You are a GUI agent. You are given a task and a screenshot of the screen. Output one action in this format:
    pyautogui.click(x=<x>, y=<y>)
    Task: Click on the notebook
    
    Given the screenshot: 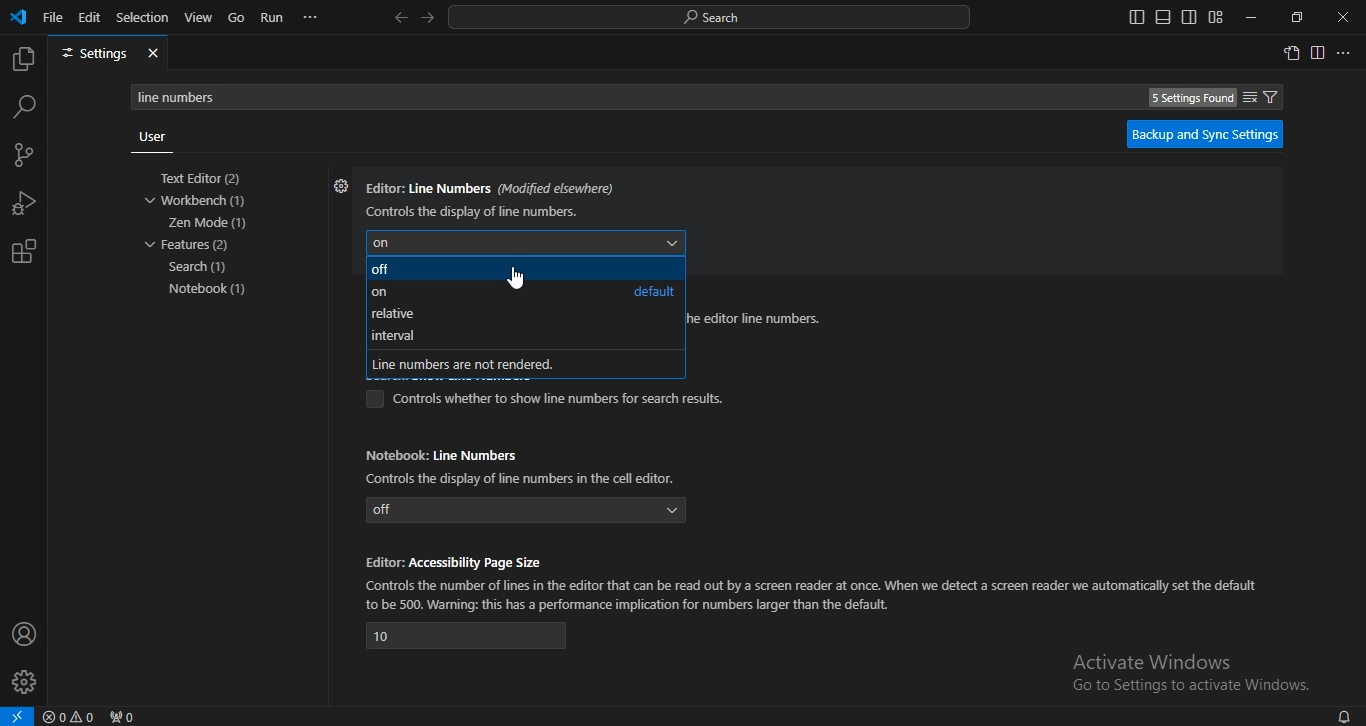 What is the action you would take?
    pyautogui.click(x=213, y=289)
    